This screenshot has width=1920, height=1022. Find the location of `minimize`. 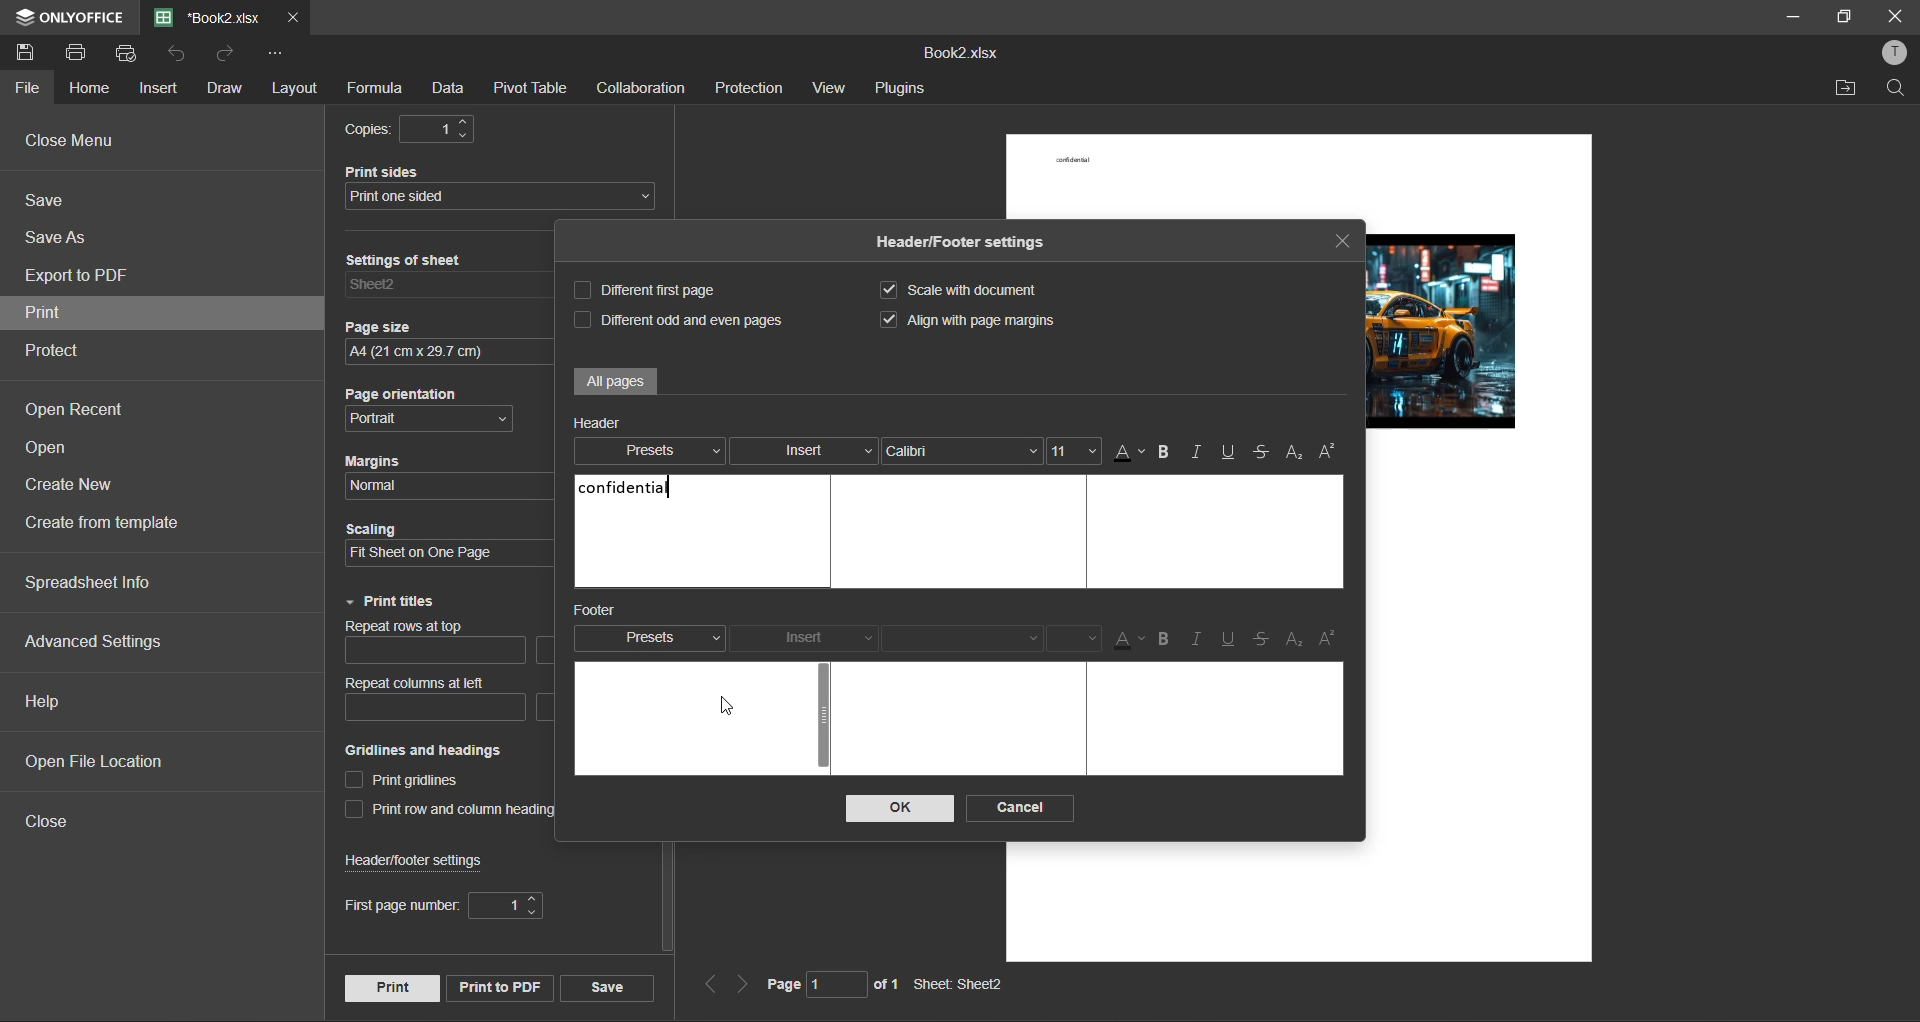

minimize is located at coordinates (1789, 16).